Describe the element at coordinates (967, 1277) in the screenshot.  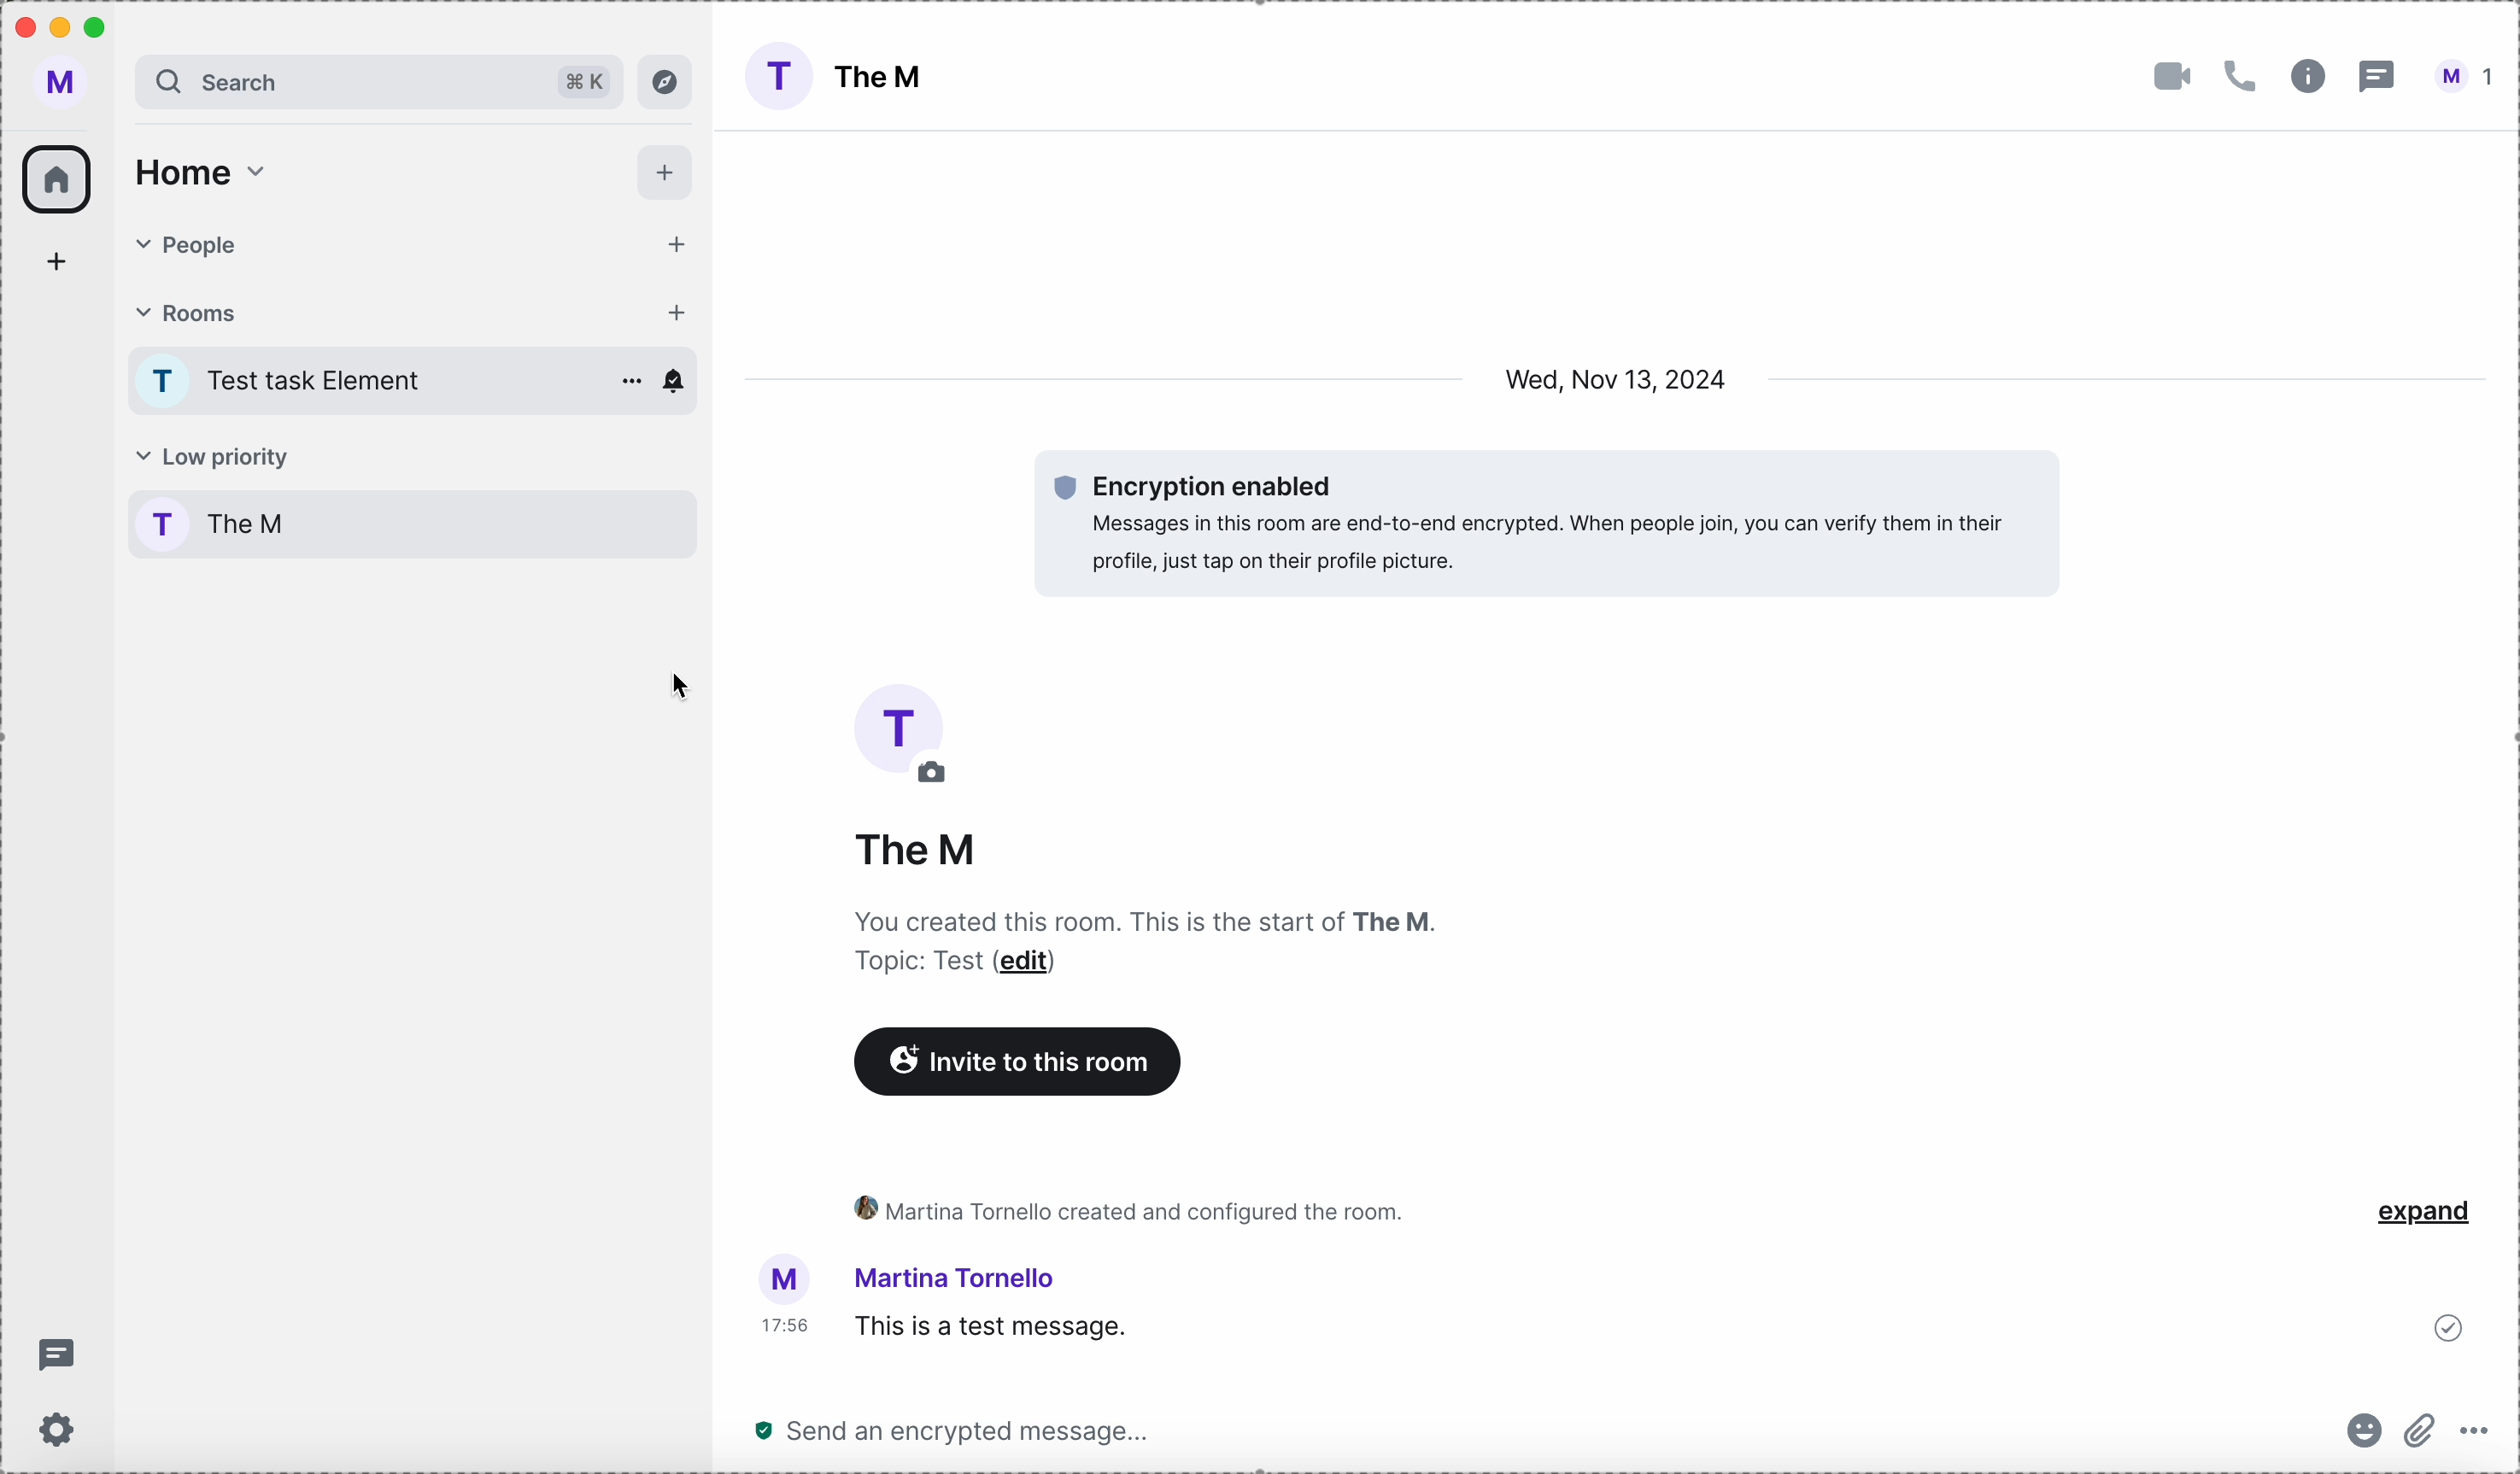
I see `user` at that location.